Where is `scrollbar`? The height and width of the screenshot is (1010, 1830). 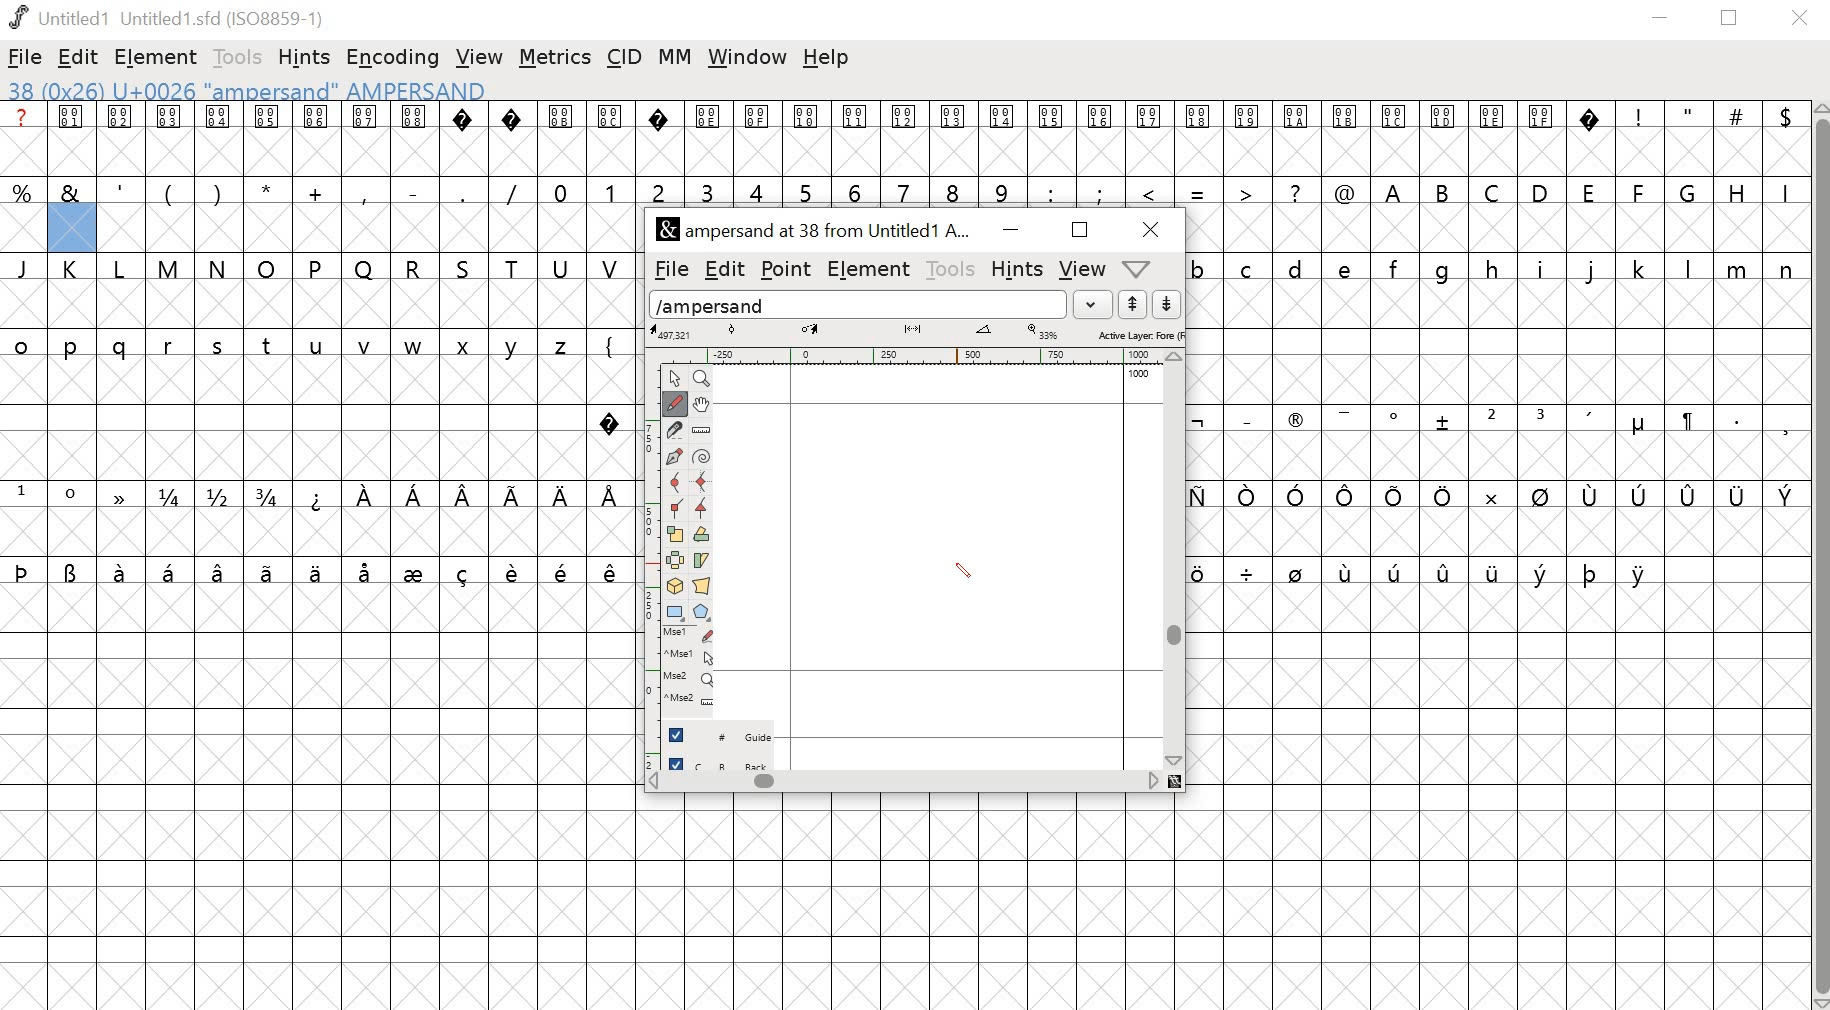
scrollbar is located at coordinates (1178, 559).